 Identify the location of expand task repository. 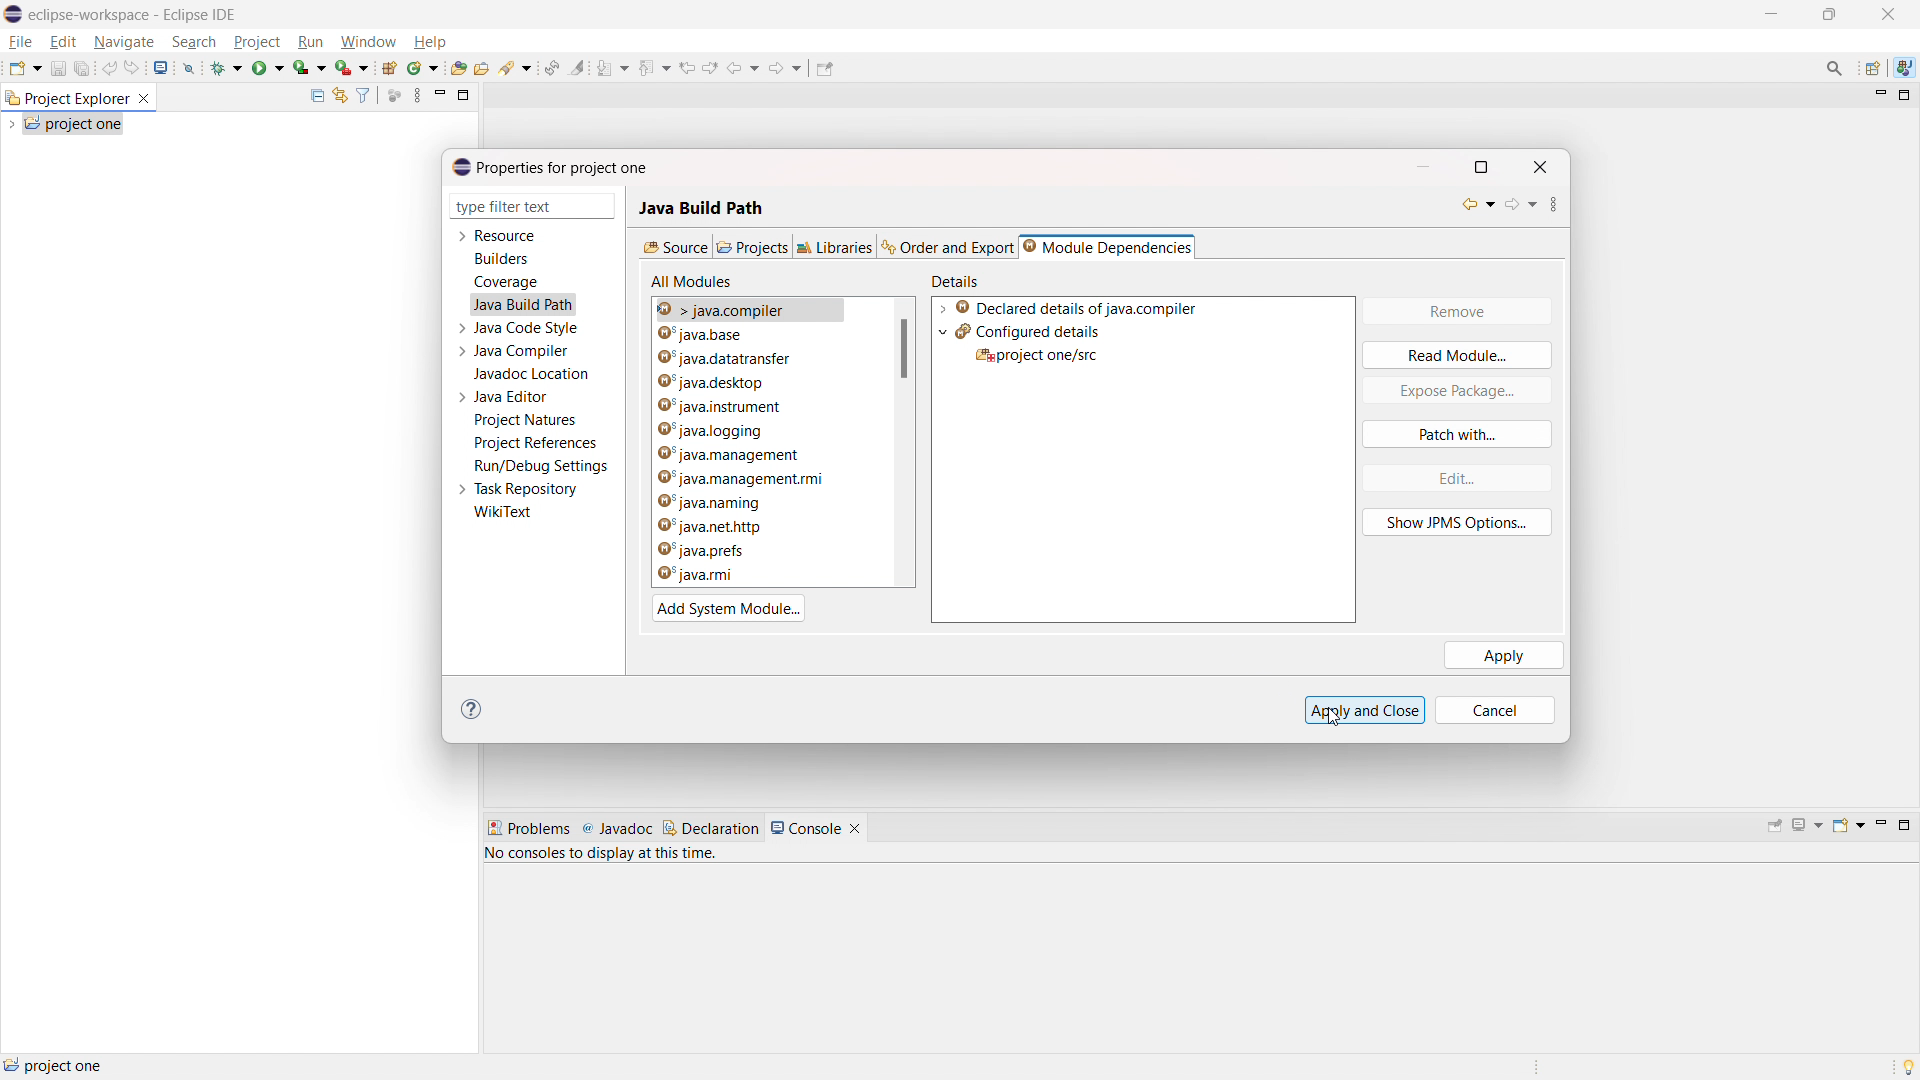
(460, 491).